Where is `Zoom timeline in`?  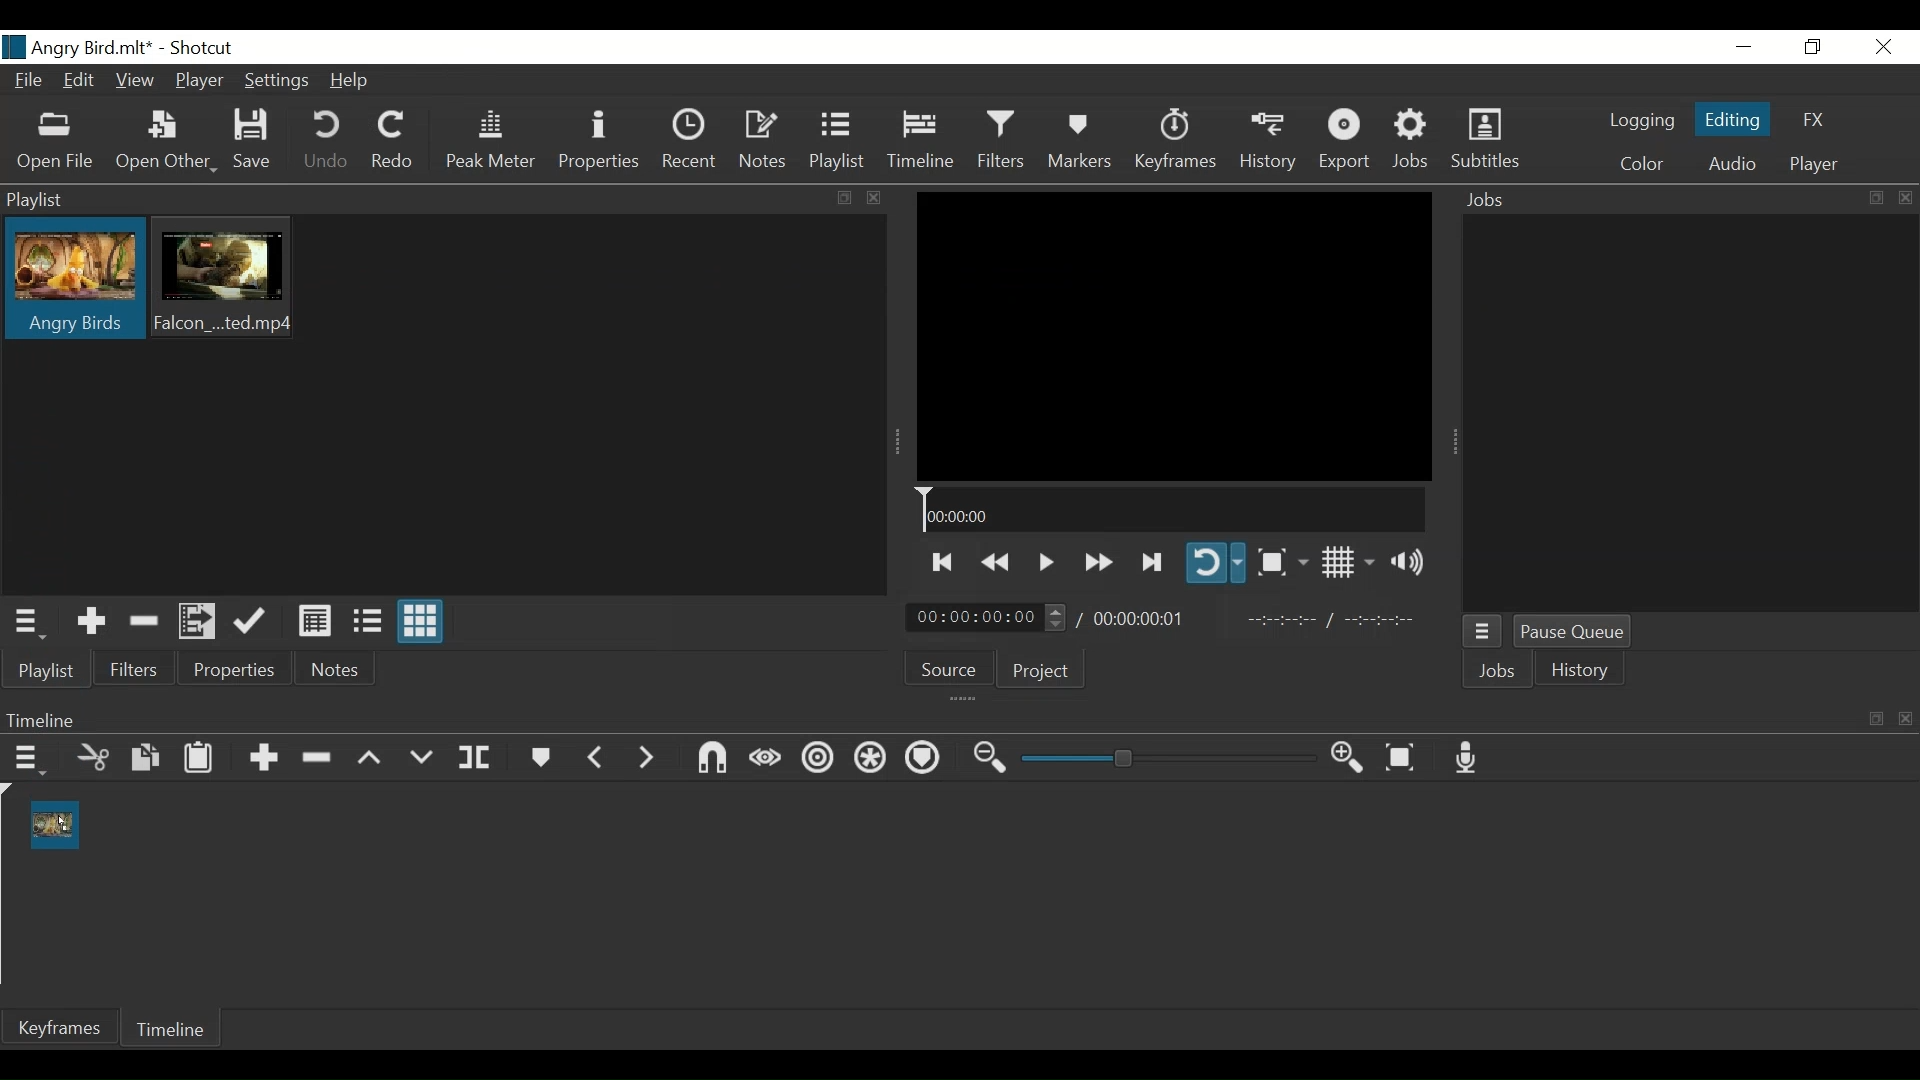 Zoom timeline in is located at coordinates (1347, 760).